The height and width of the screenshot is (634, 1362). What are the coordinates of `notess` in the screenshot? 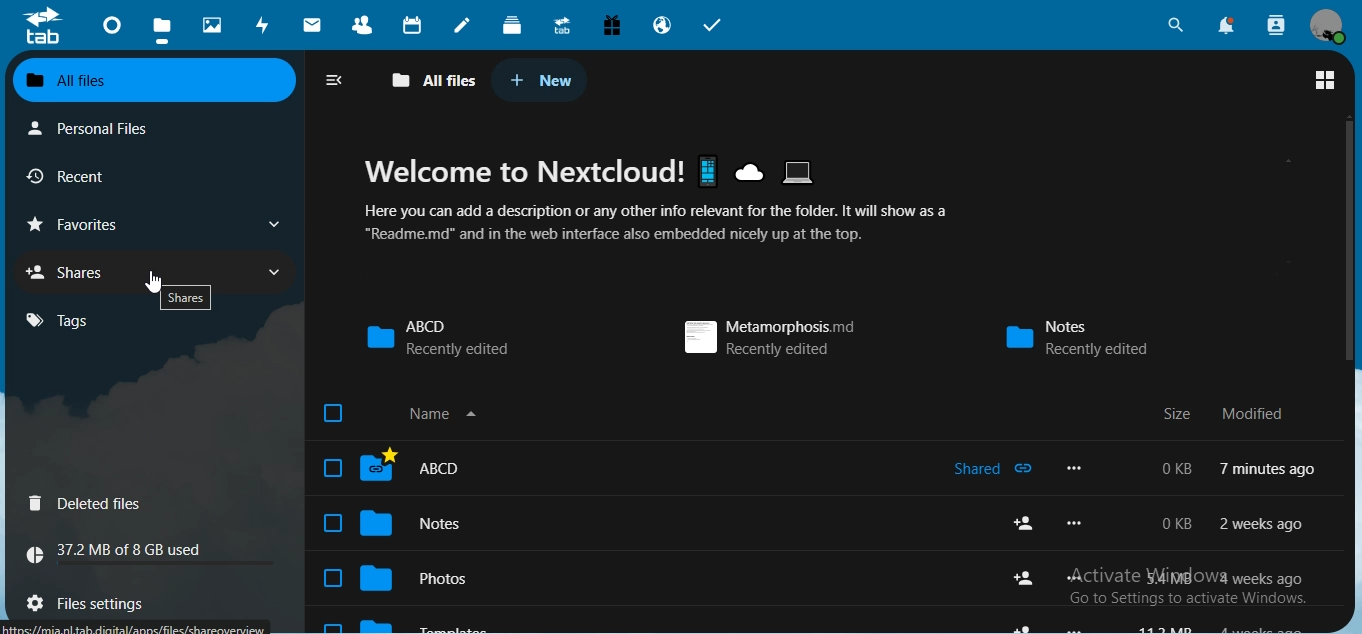 It's located at (1087, 337).